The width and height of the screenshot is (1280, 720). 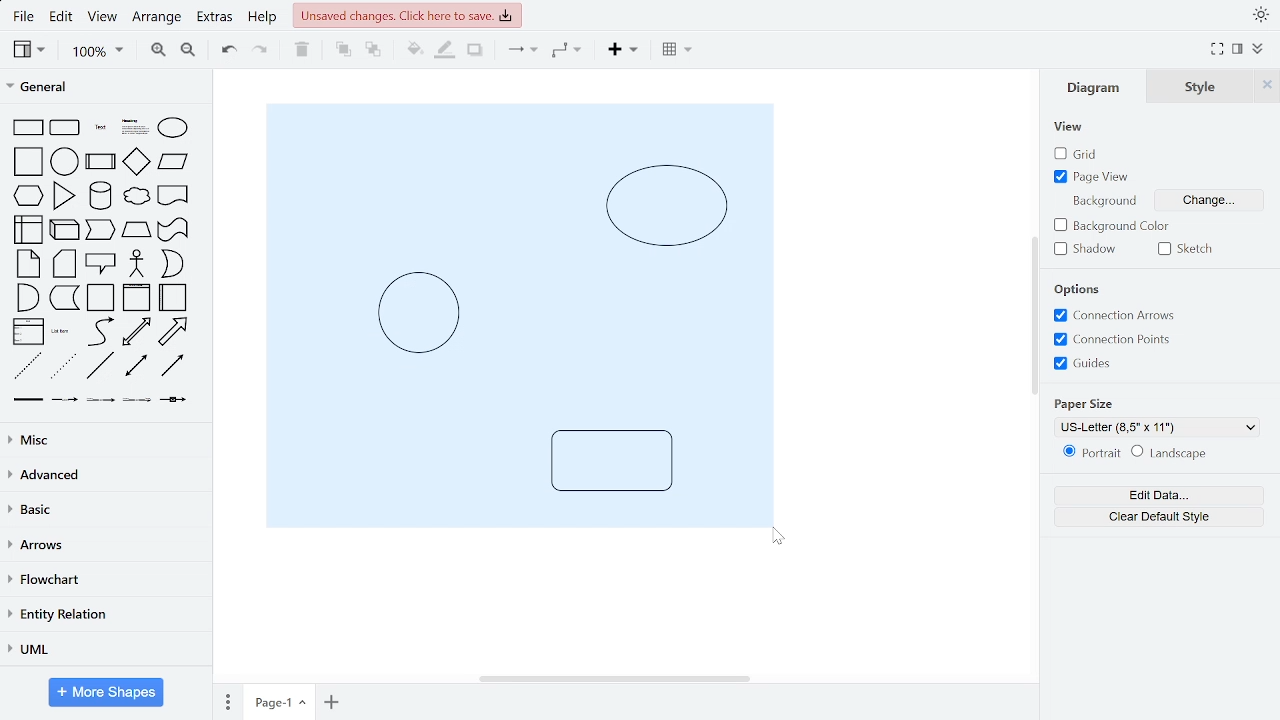 What do you see at coordinates (342, 50) in the screenshot?
I see `to front` at bounding box center [342, 50].